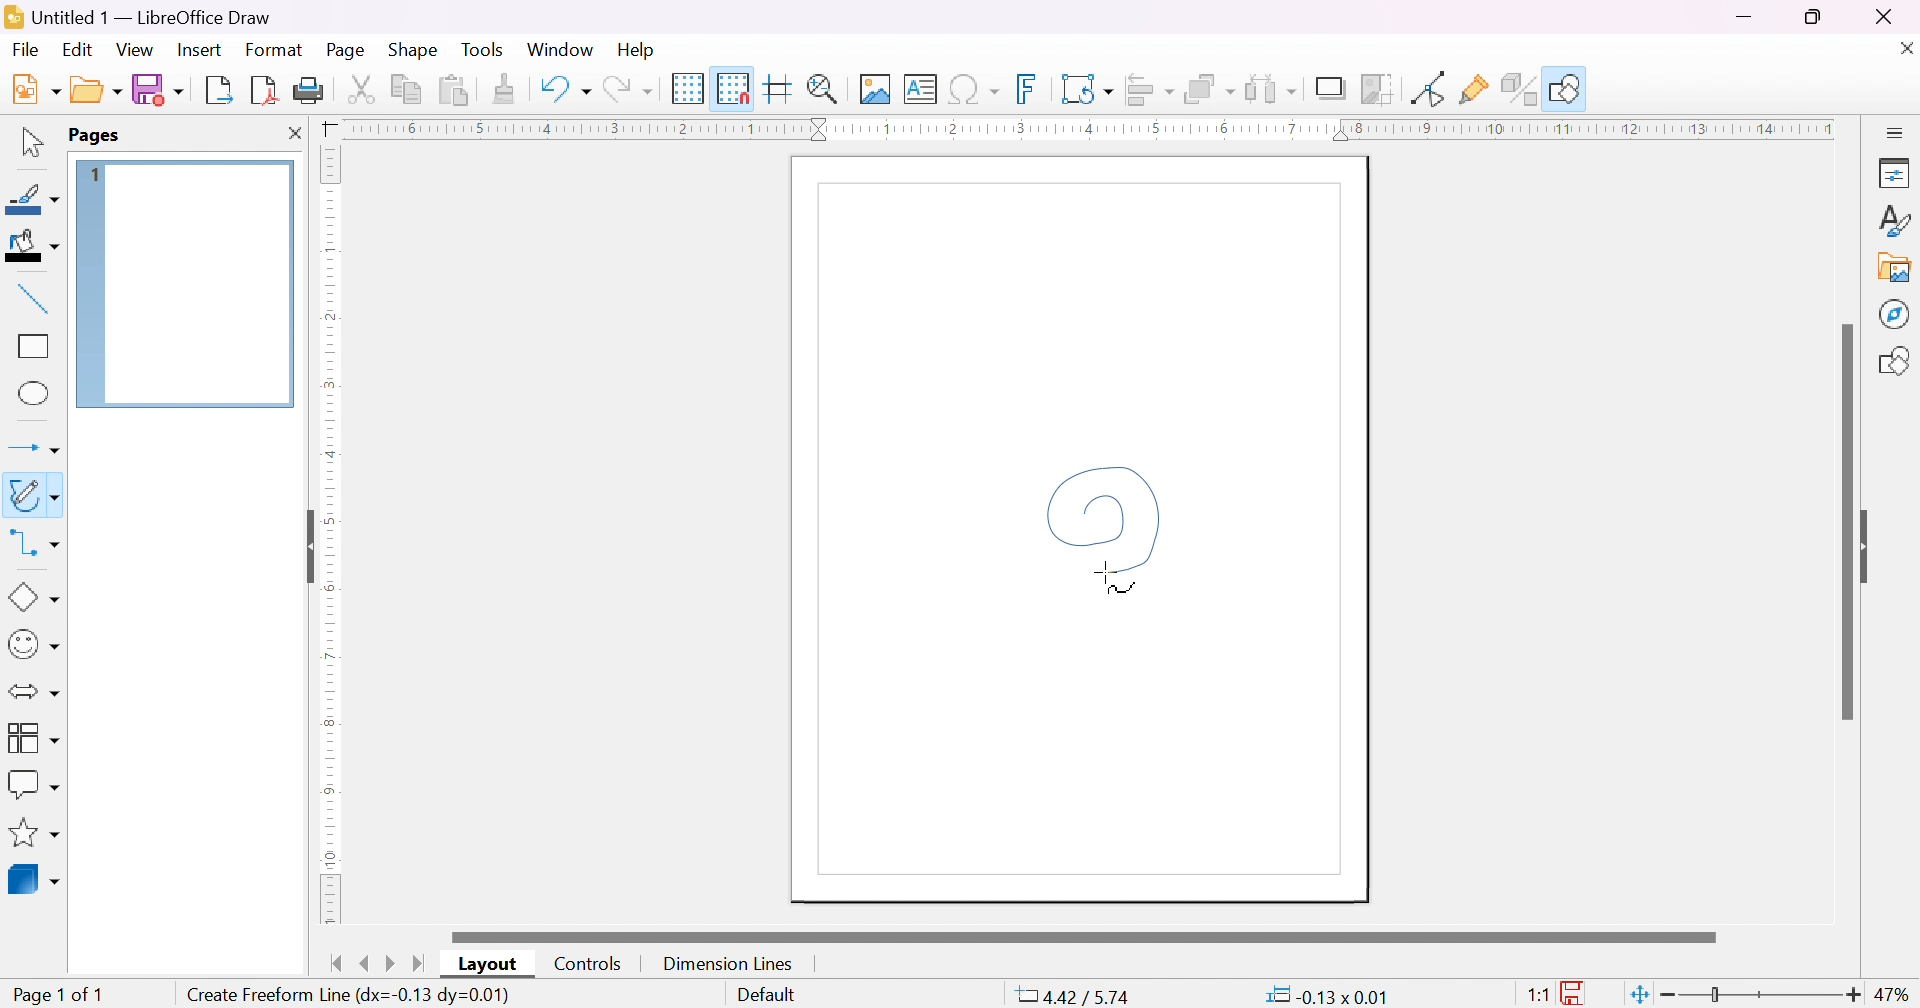 This screenshot has height=1008, width=1920. What do you see at coordinates (1377, 89) in the screenshot?
I see `crop image` at bounding box center [1377, 89].